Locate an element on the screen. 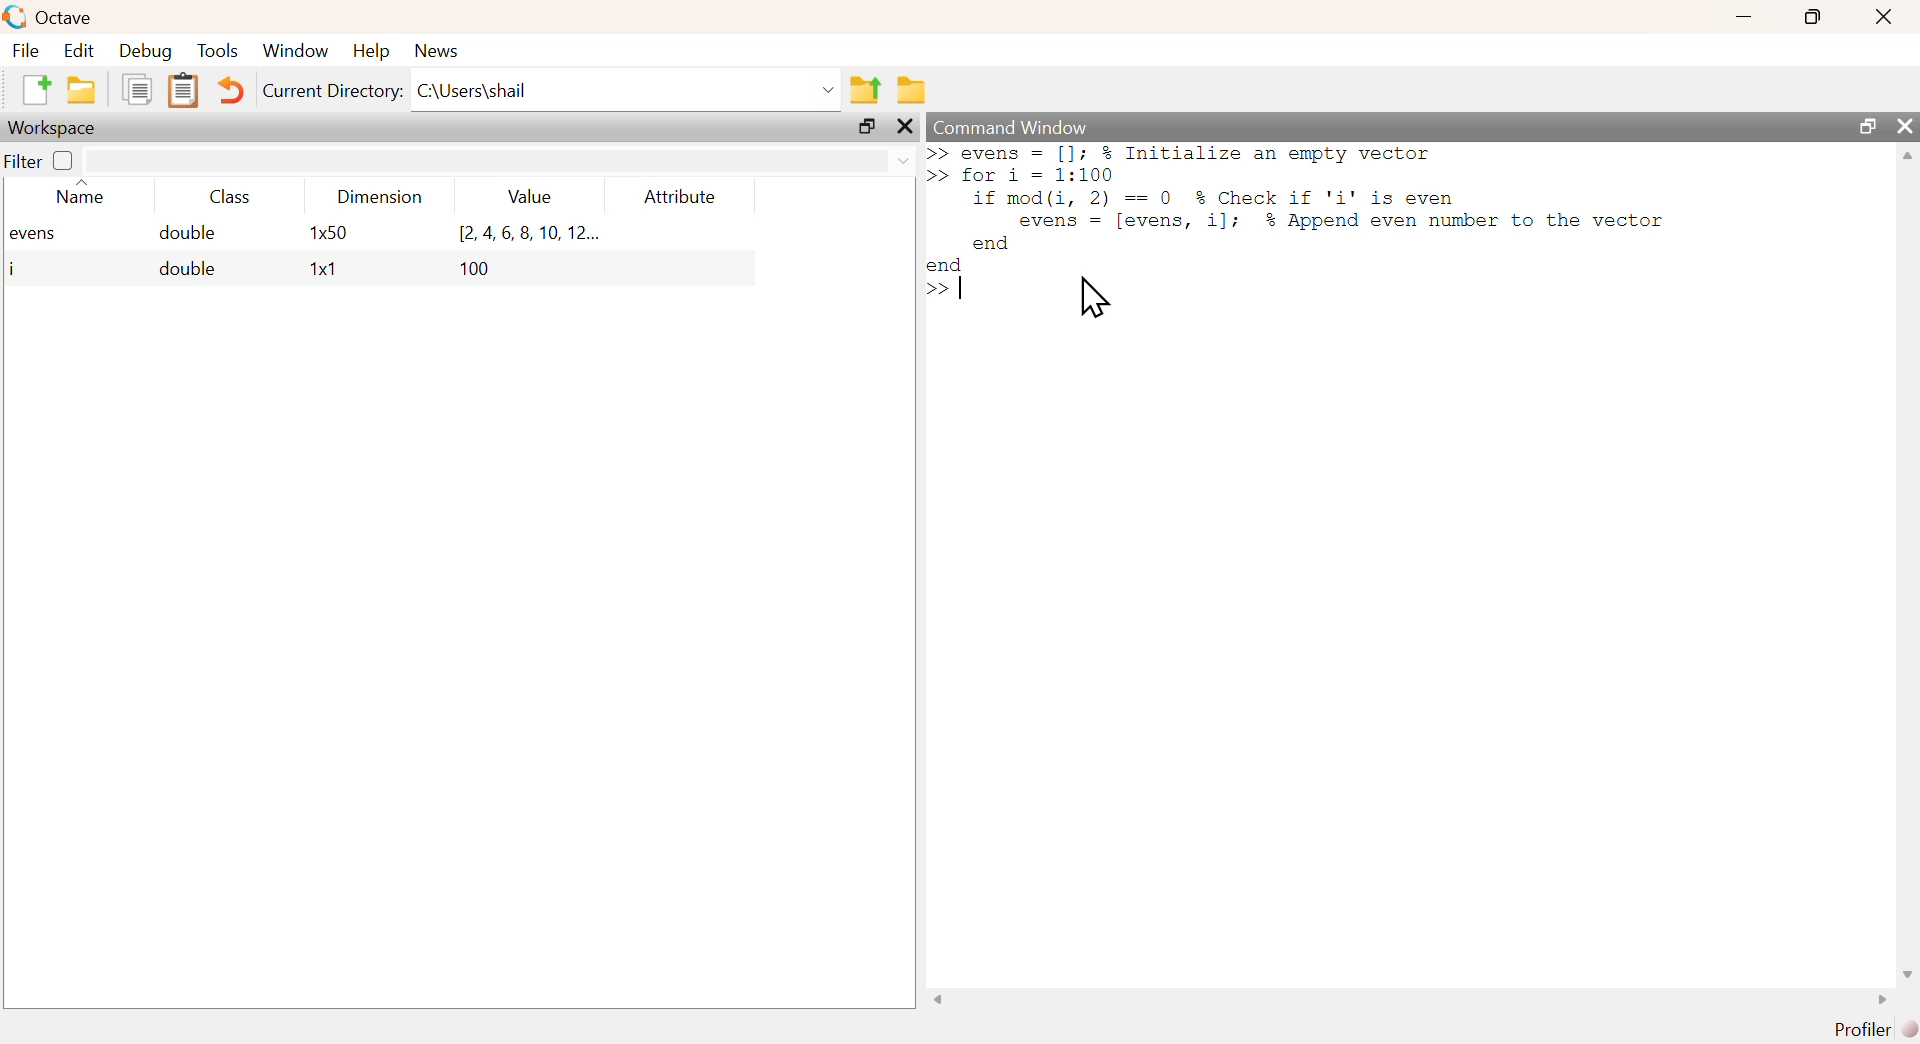 The height and width of the screenshot is (1044, 1920). browse directories is located at coordinates (910, 90).